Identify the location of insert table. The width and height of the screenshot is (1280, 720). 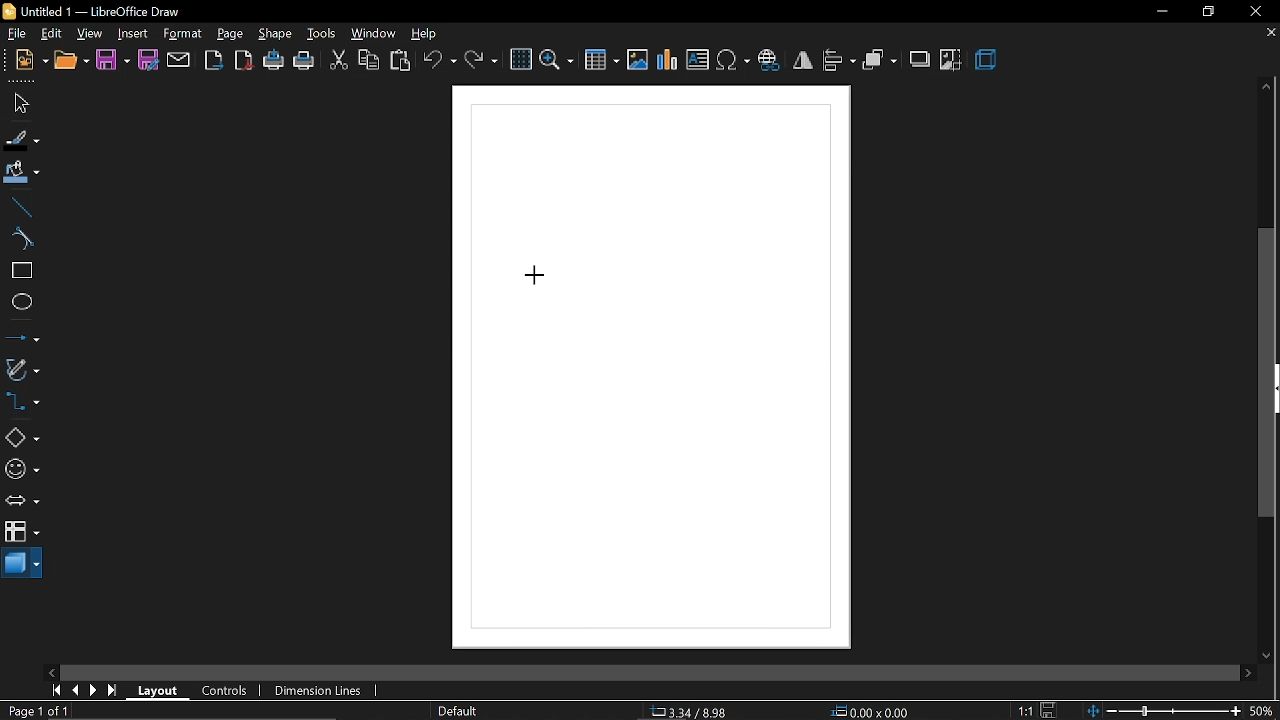
(602, 60).